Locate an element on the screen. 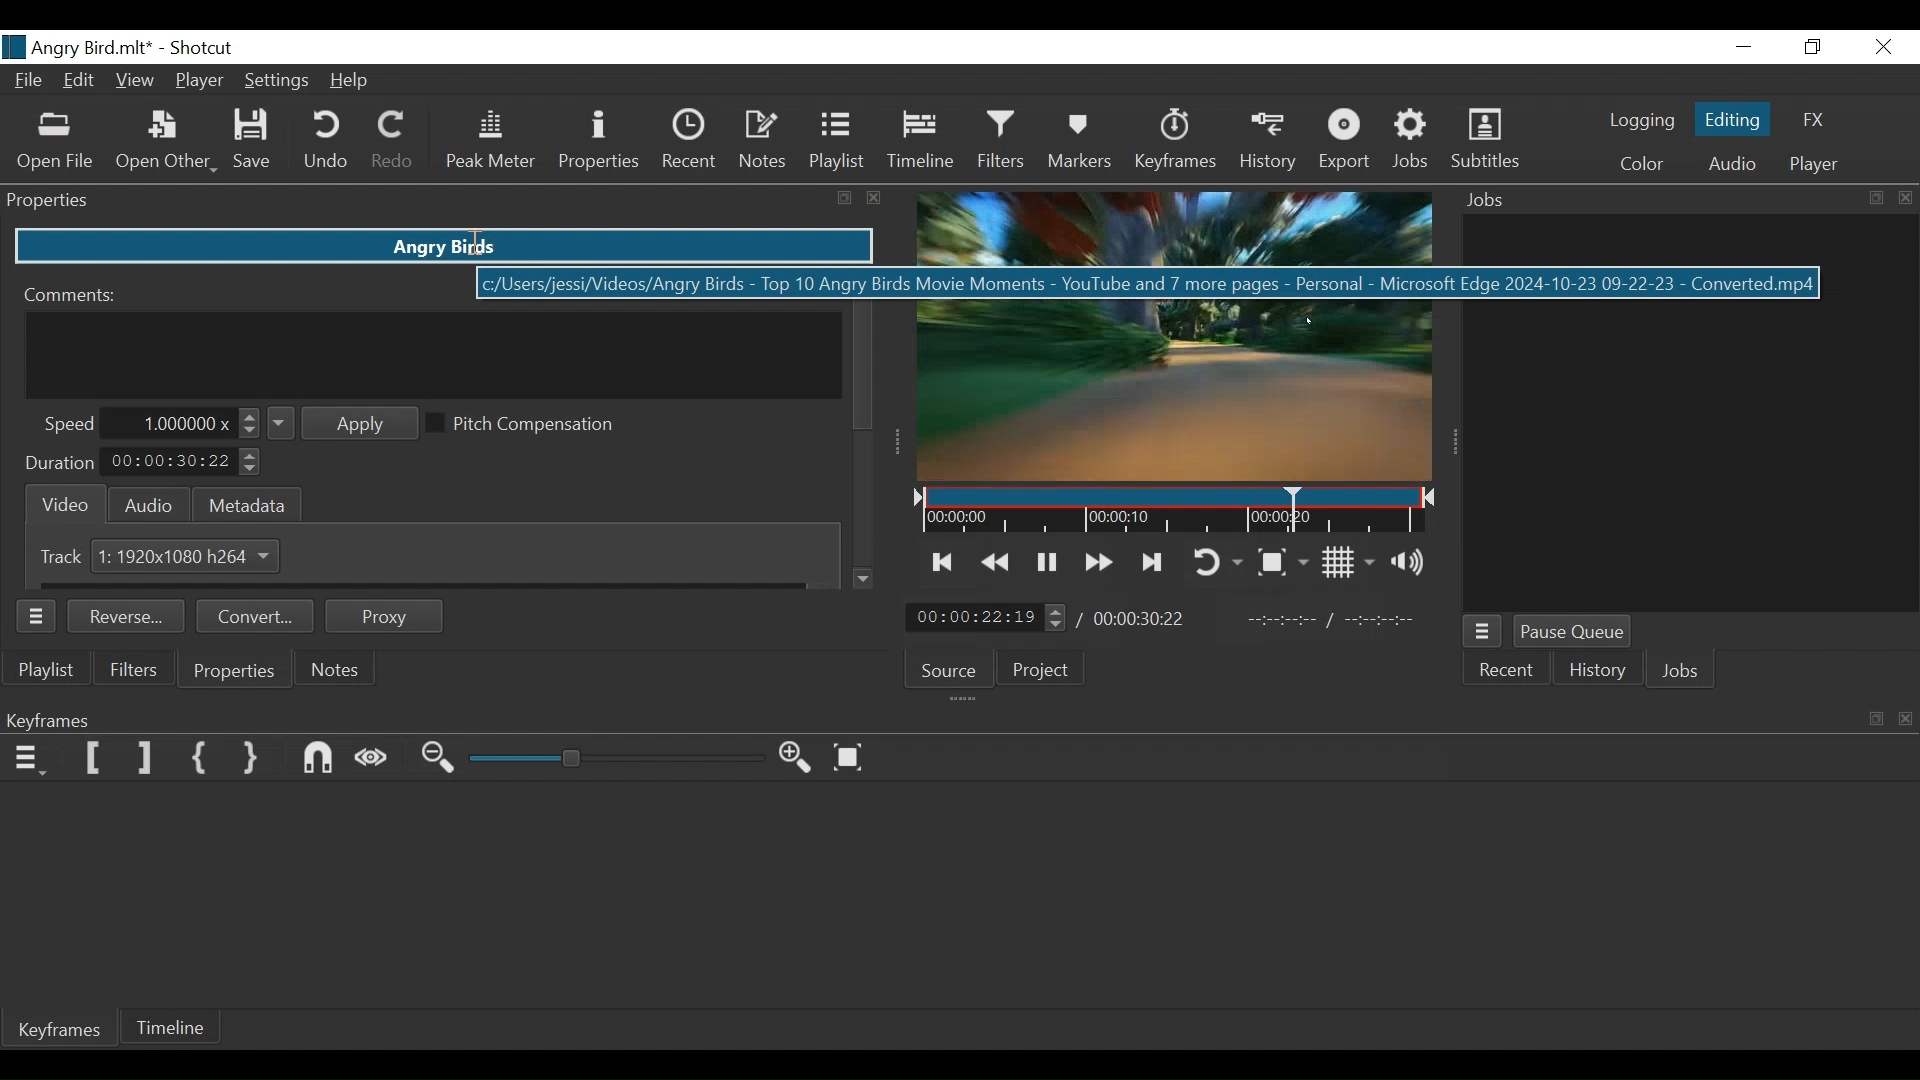 The height and width of the screenshot is (1080, 1920). Proxy is located at coordinates (385, 616).